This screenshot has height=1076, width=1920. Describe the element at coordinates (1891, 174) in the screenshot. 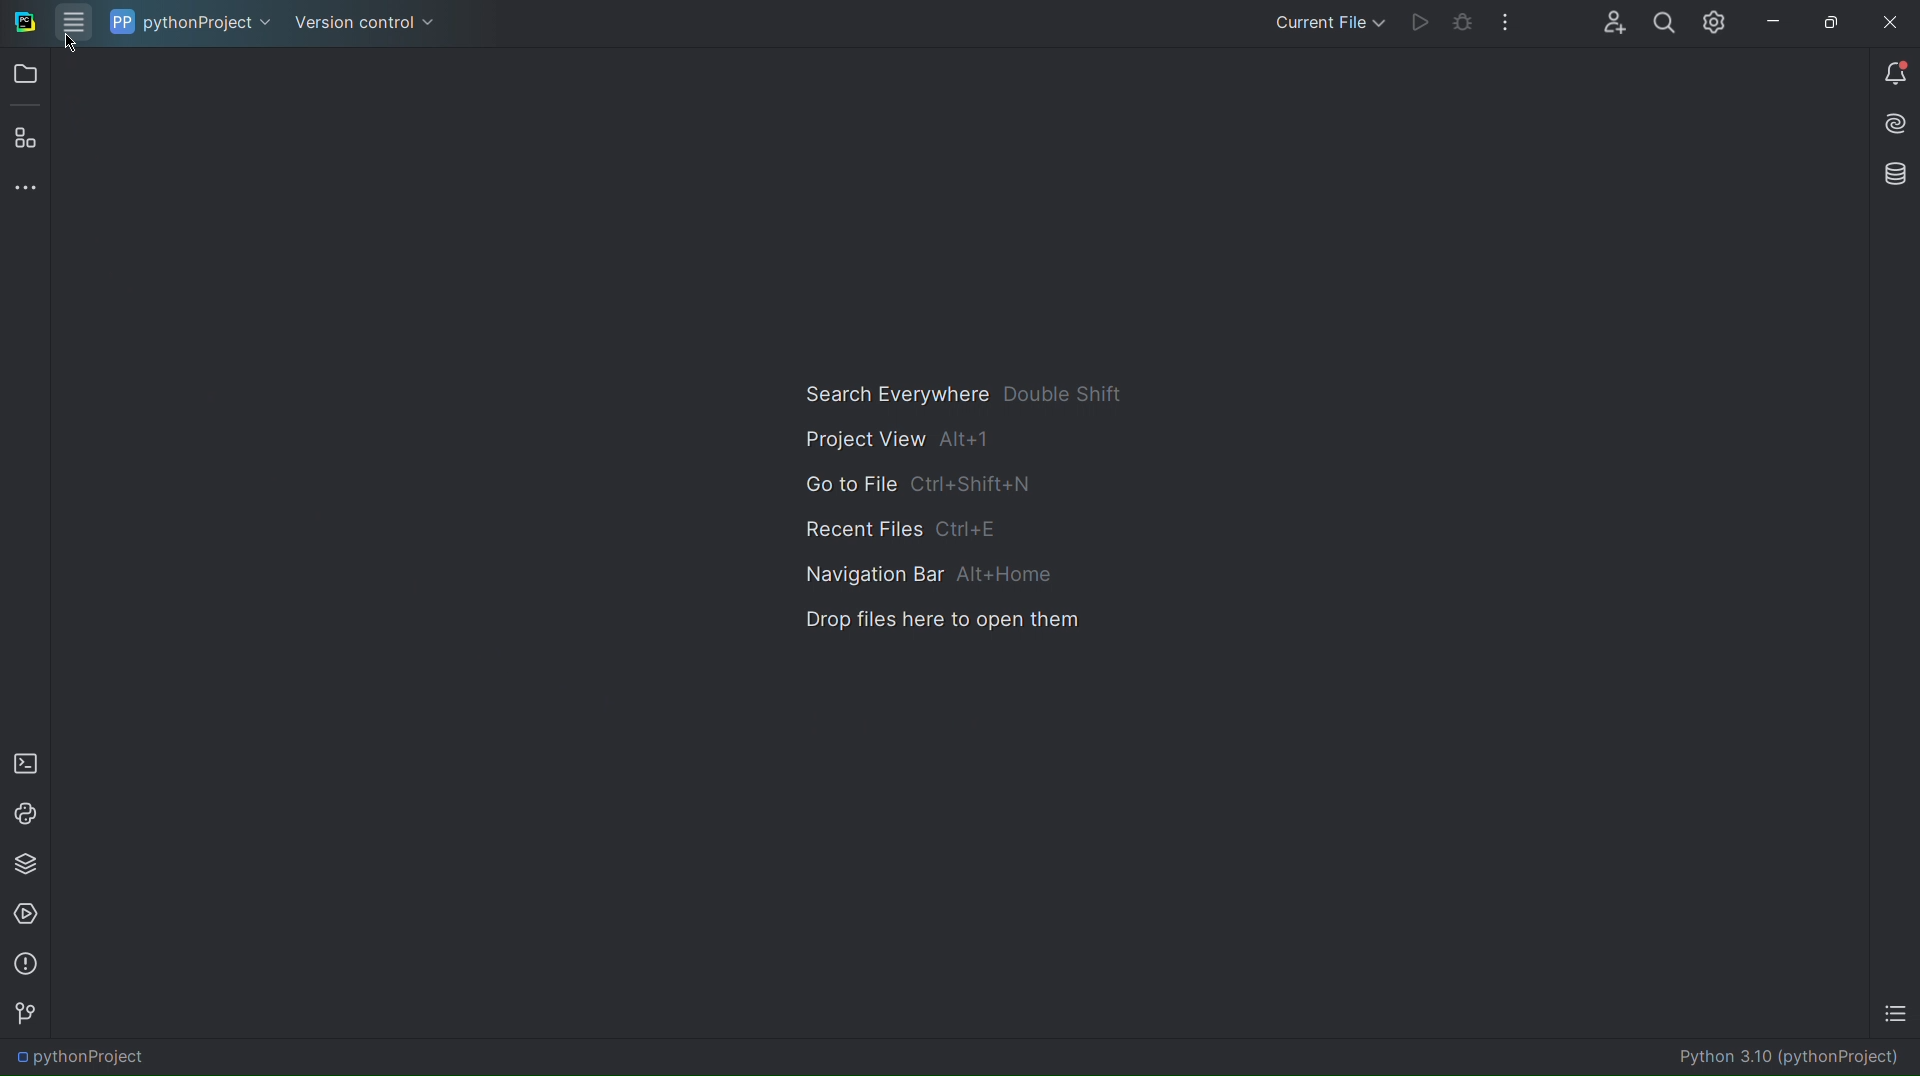

I see `Databases` at that location.